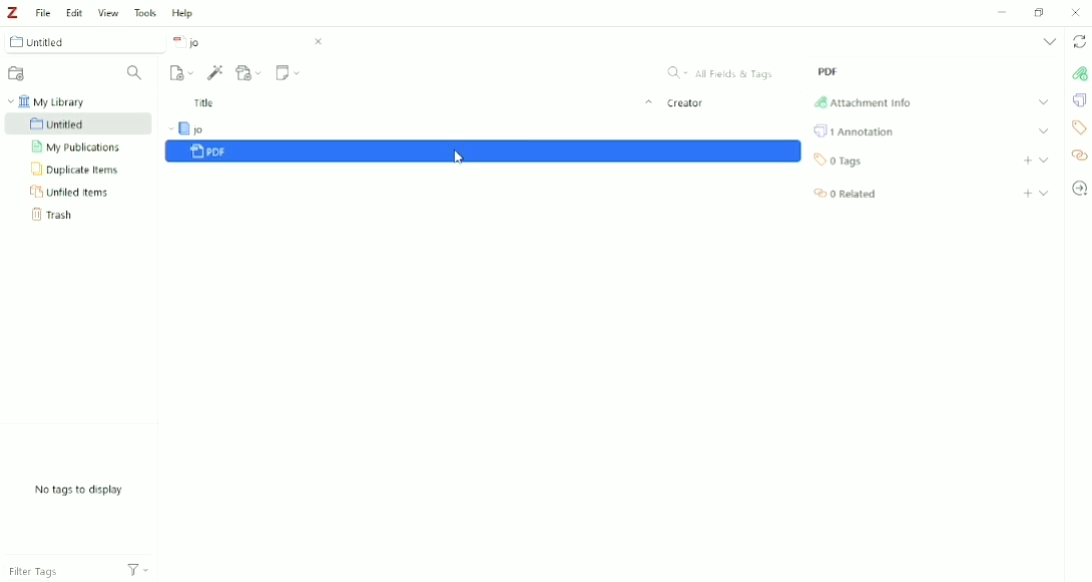 This screenshot has height=582, width=1092. What do you see at coordinates (1027, 160) in the screenshot?
I see `Add` at bounding box center [1027, 160].